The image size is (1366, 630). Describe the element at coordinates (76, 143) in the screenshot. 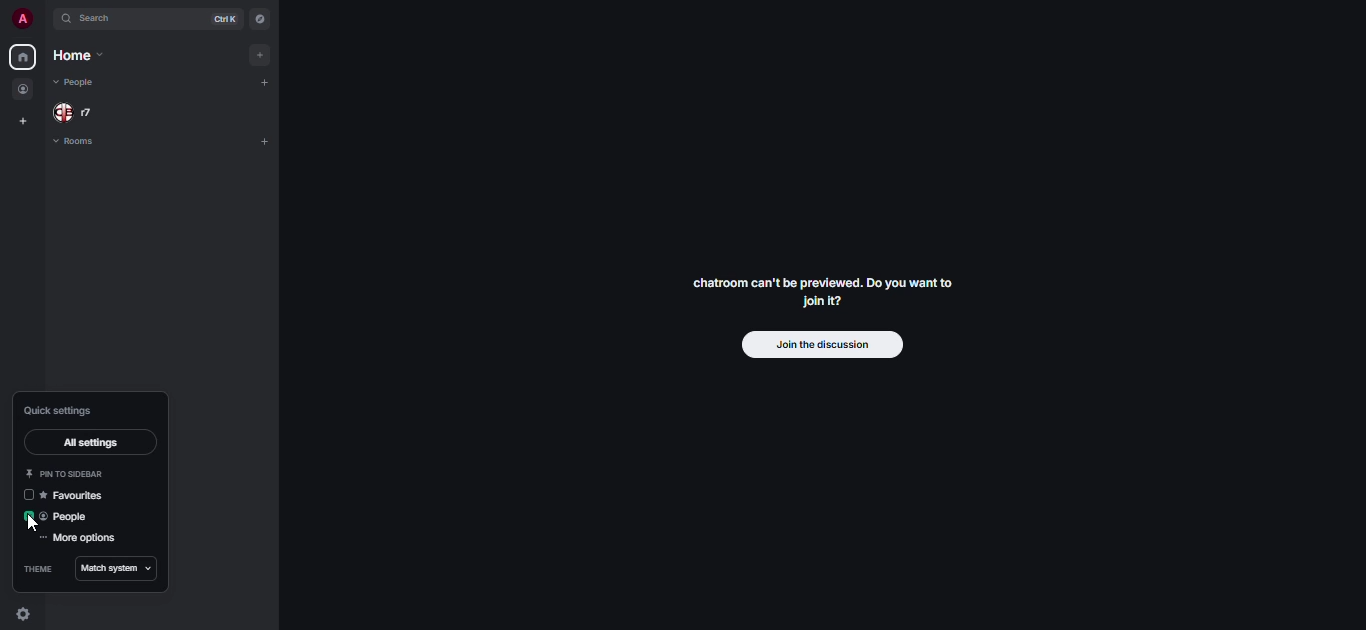

I see `rooms` at that location.